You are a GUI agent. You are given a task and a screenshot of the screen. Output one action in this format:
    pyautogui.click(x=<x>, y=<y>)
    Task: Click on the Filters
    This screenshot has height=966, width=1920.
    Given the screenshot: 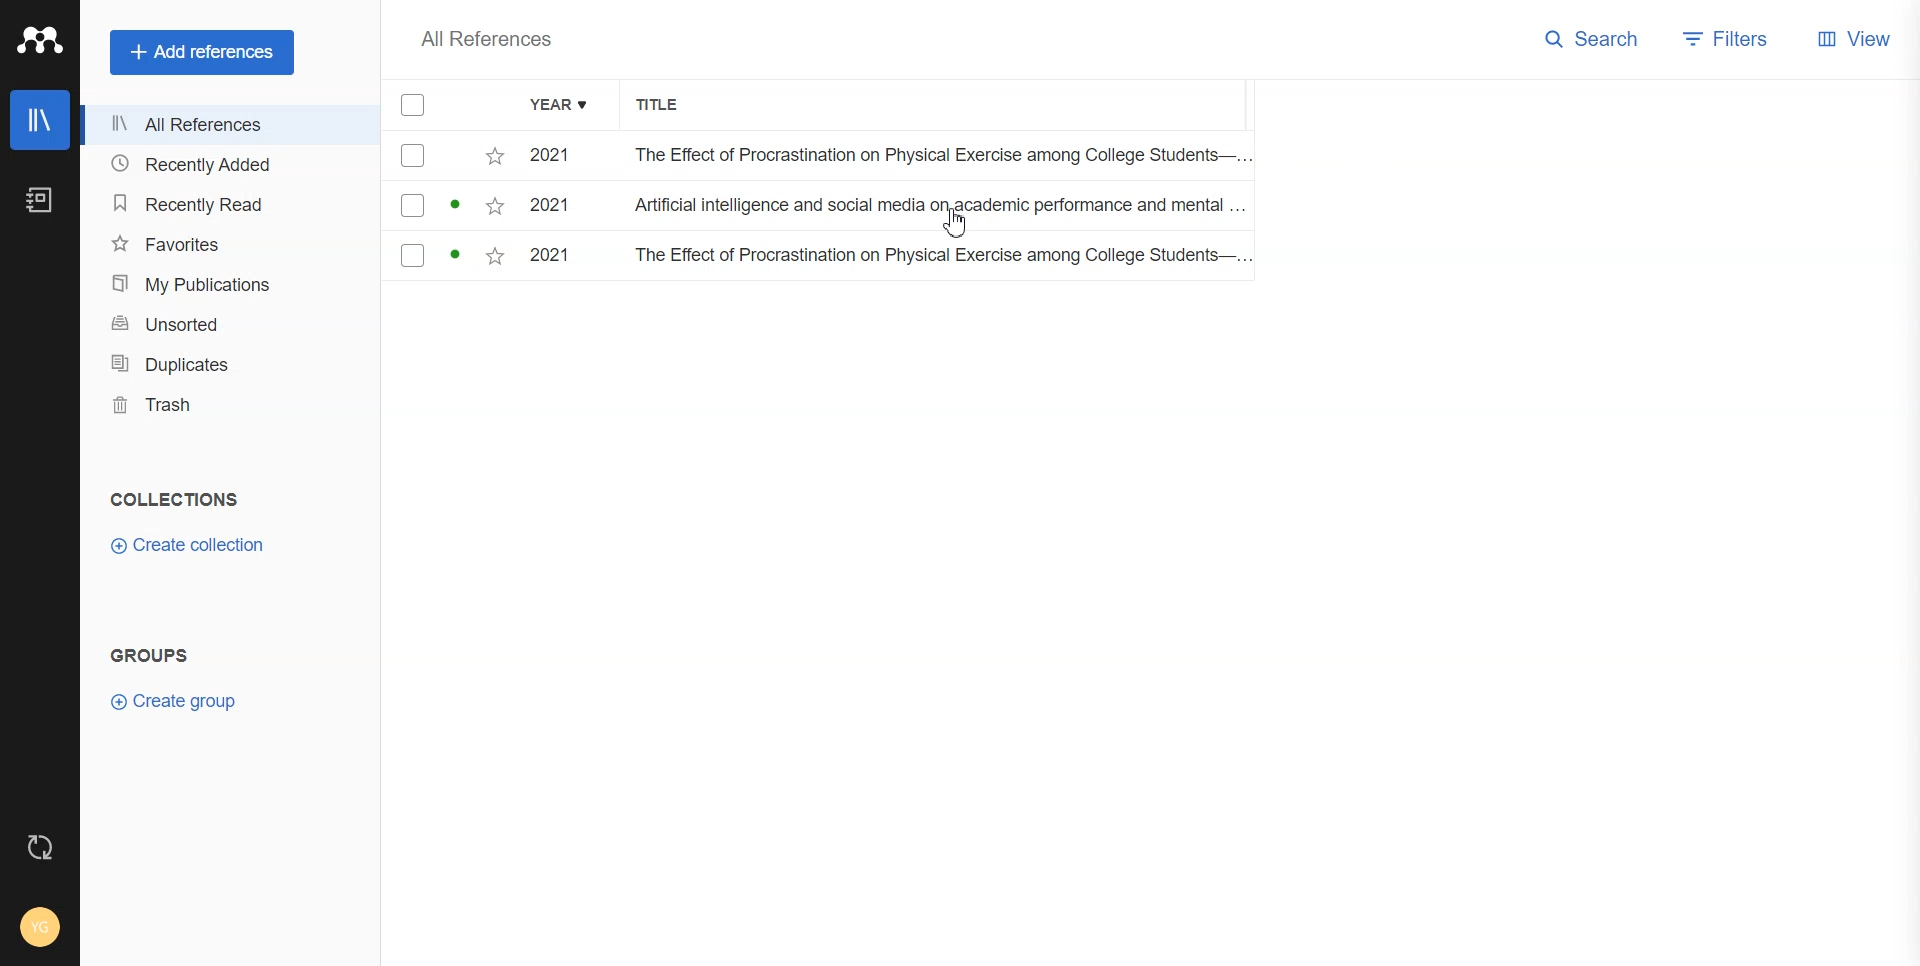 What is the action you would take?
    pyautogui.click(x=1729, y=38)
    